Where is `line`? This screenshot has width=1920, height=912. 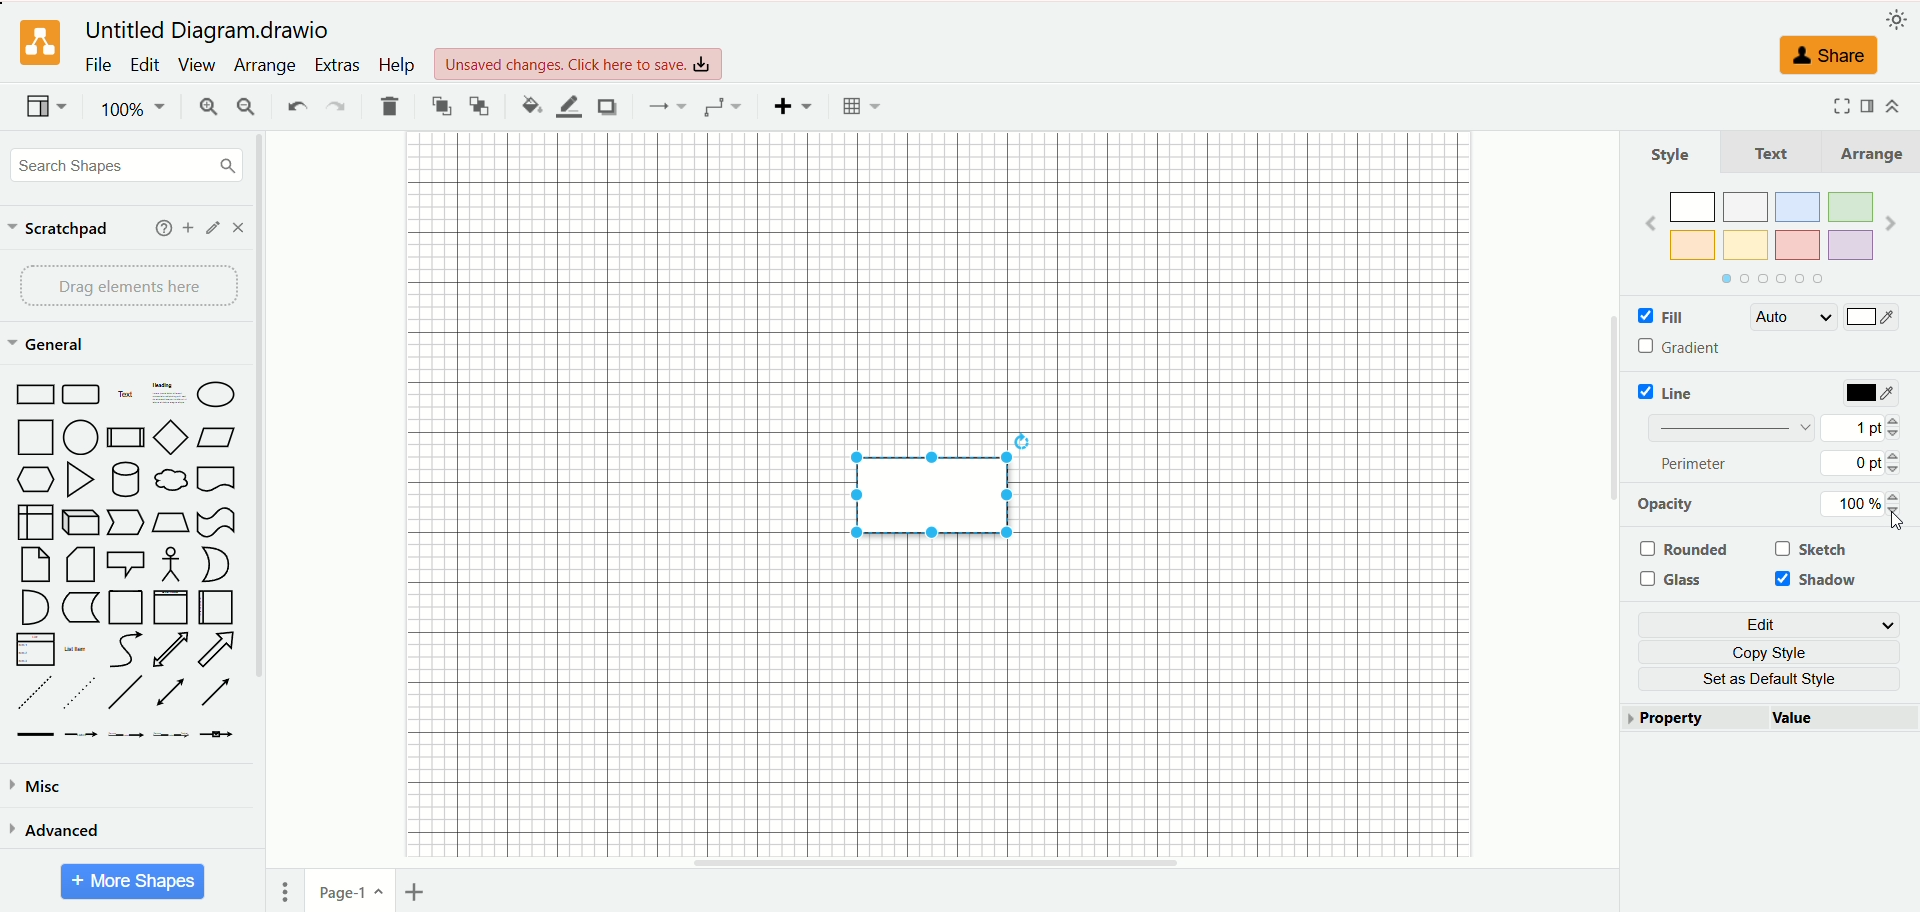
line is located at coordinates (1671, 392).